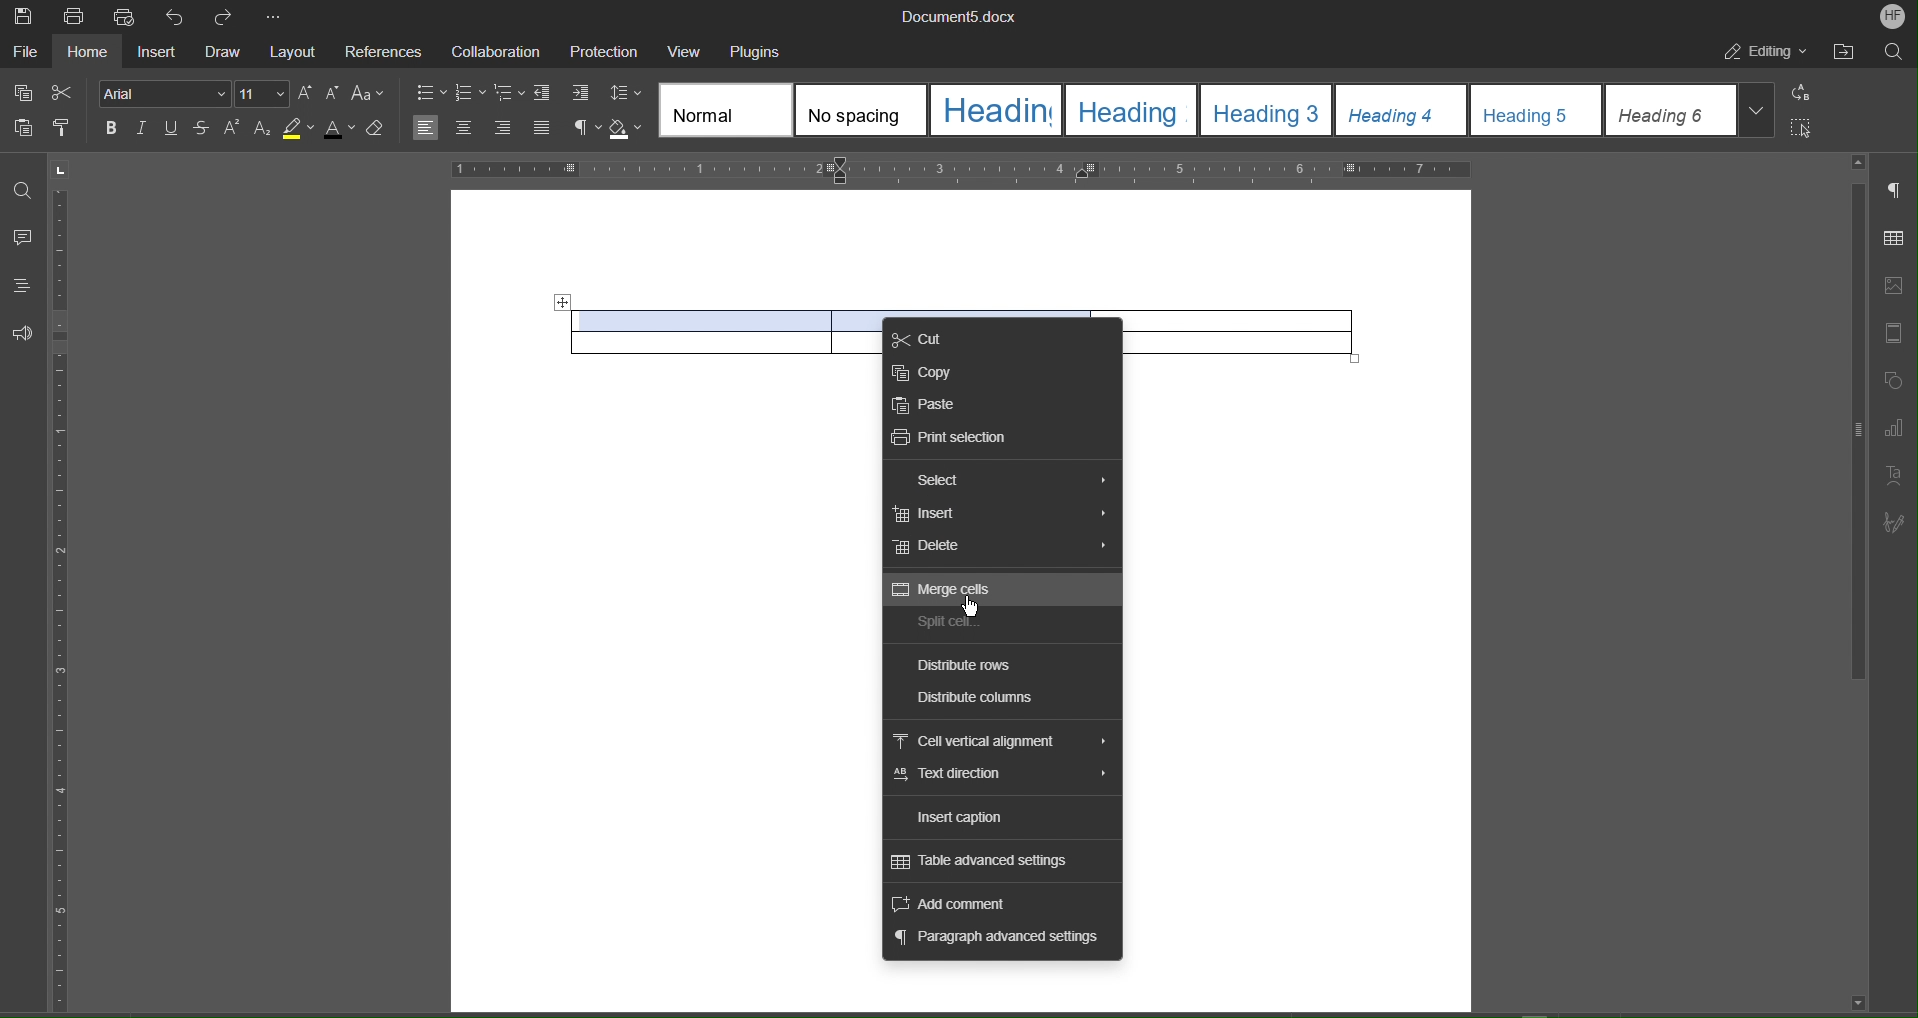  Describe the element at coordinates (23, 192) in the screenshot. I see `Find` at that location.